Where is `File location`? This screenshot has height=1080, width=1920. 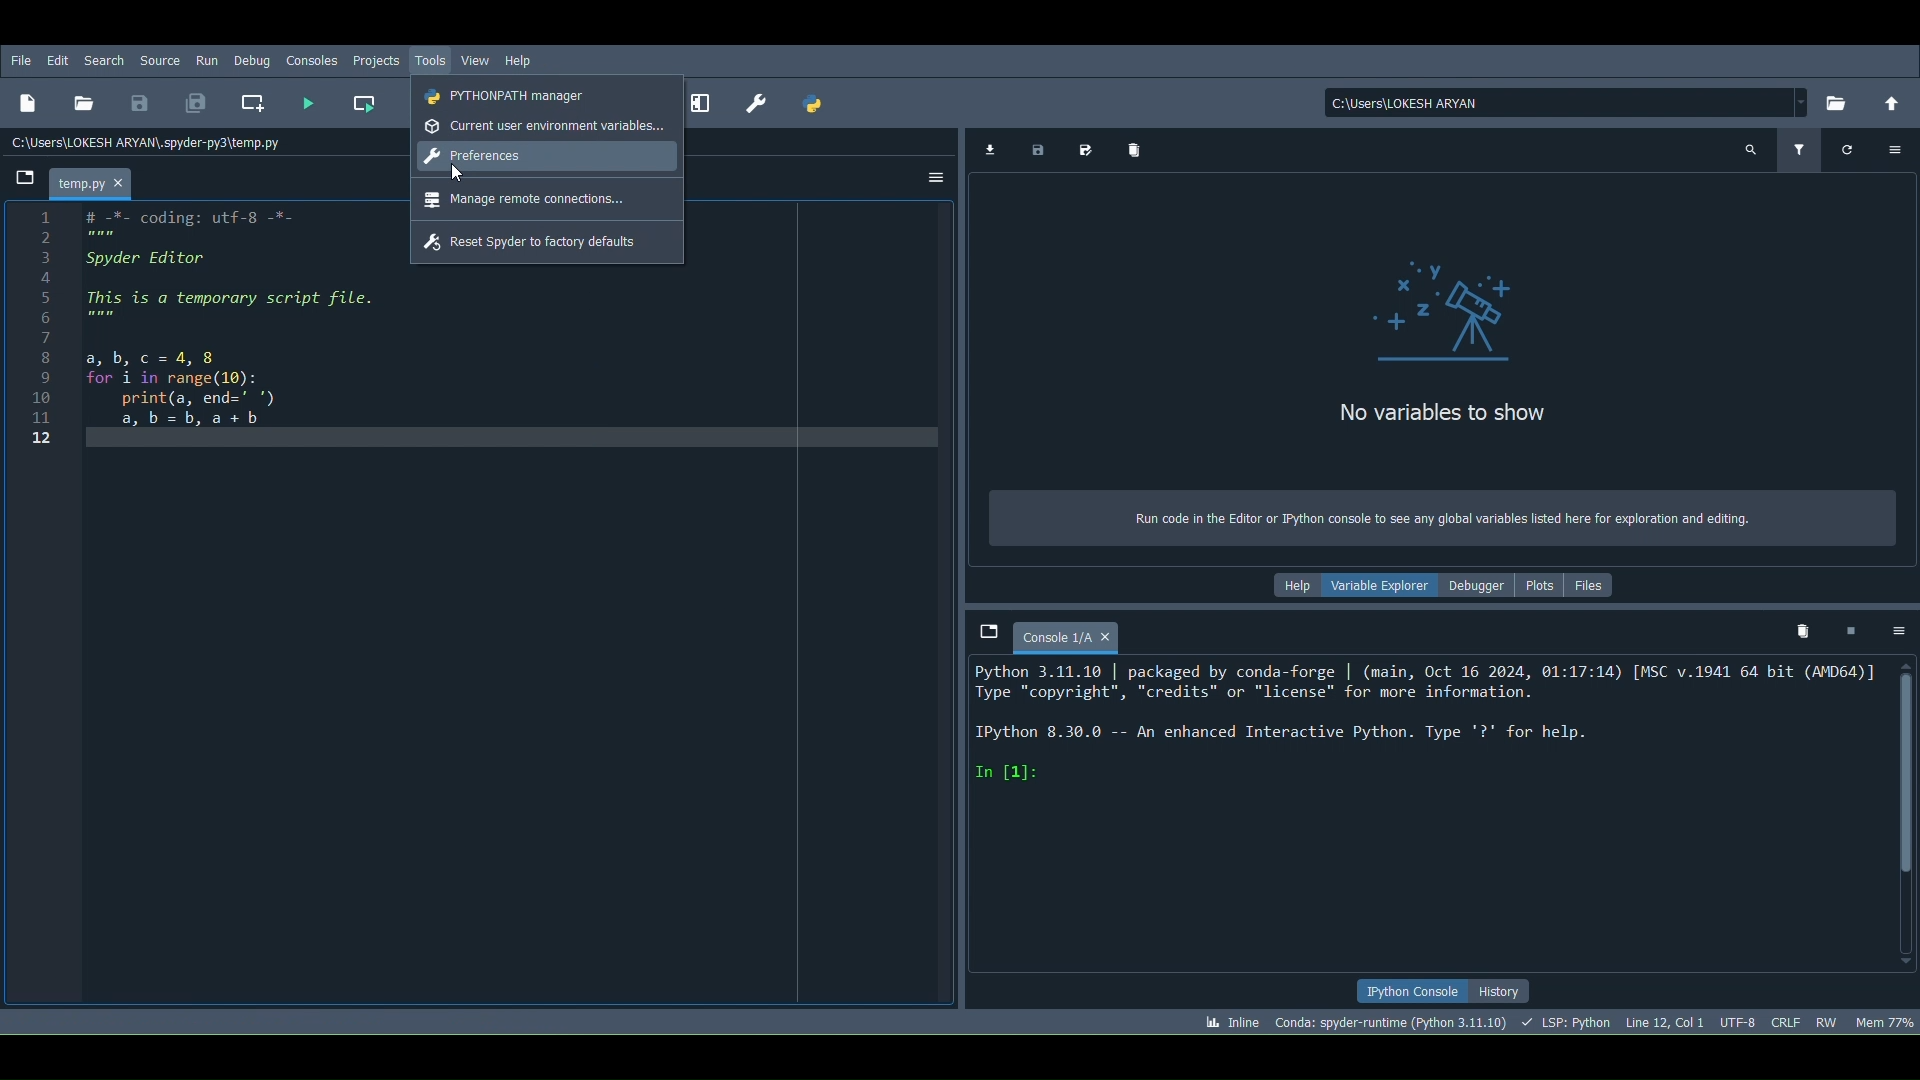 File location is located at coordinates (1568, 101).